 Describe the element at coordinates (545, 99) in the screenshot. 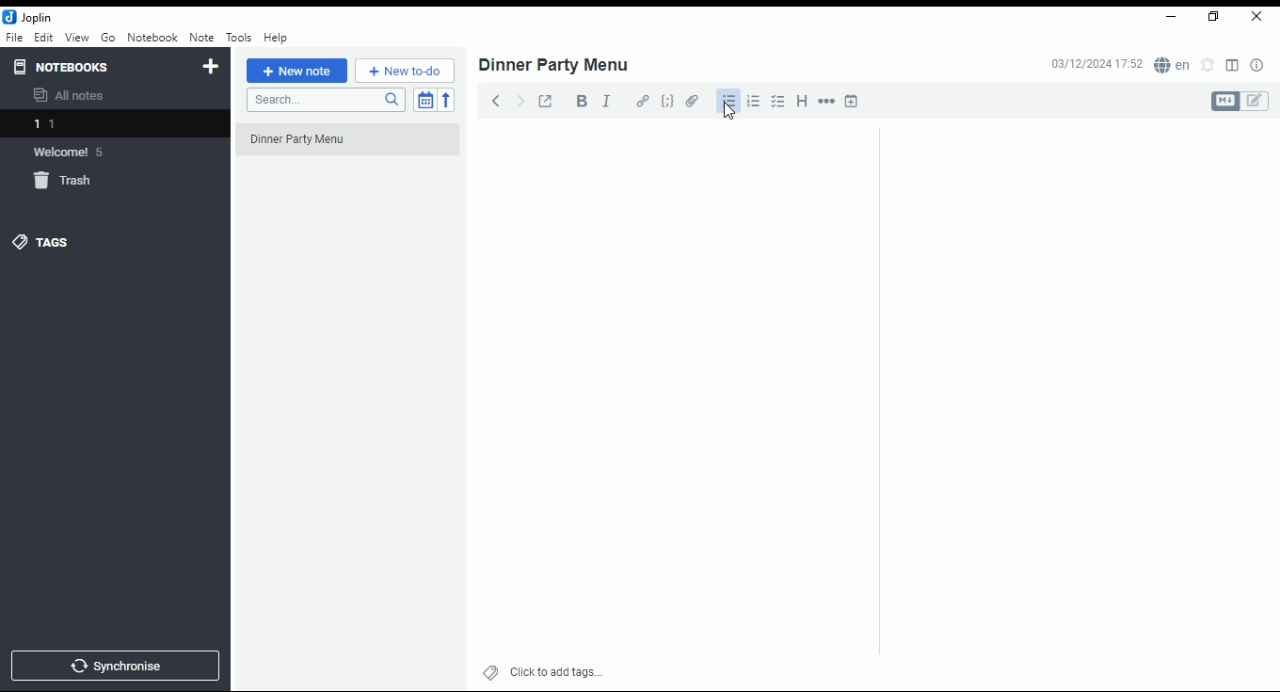

I see `toggle external editing` at that location.